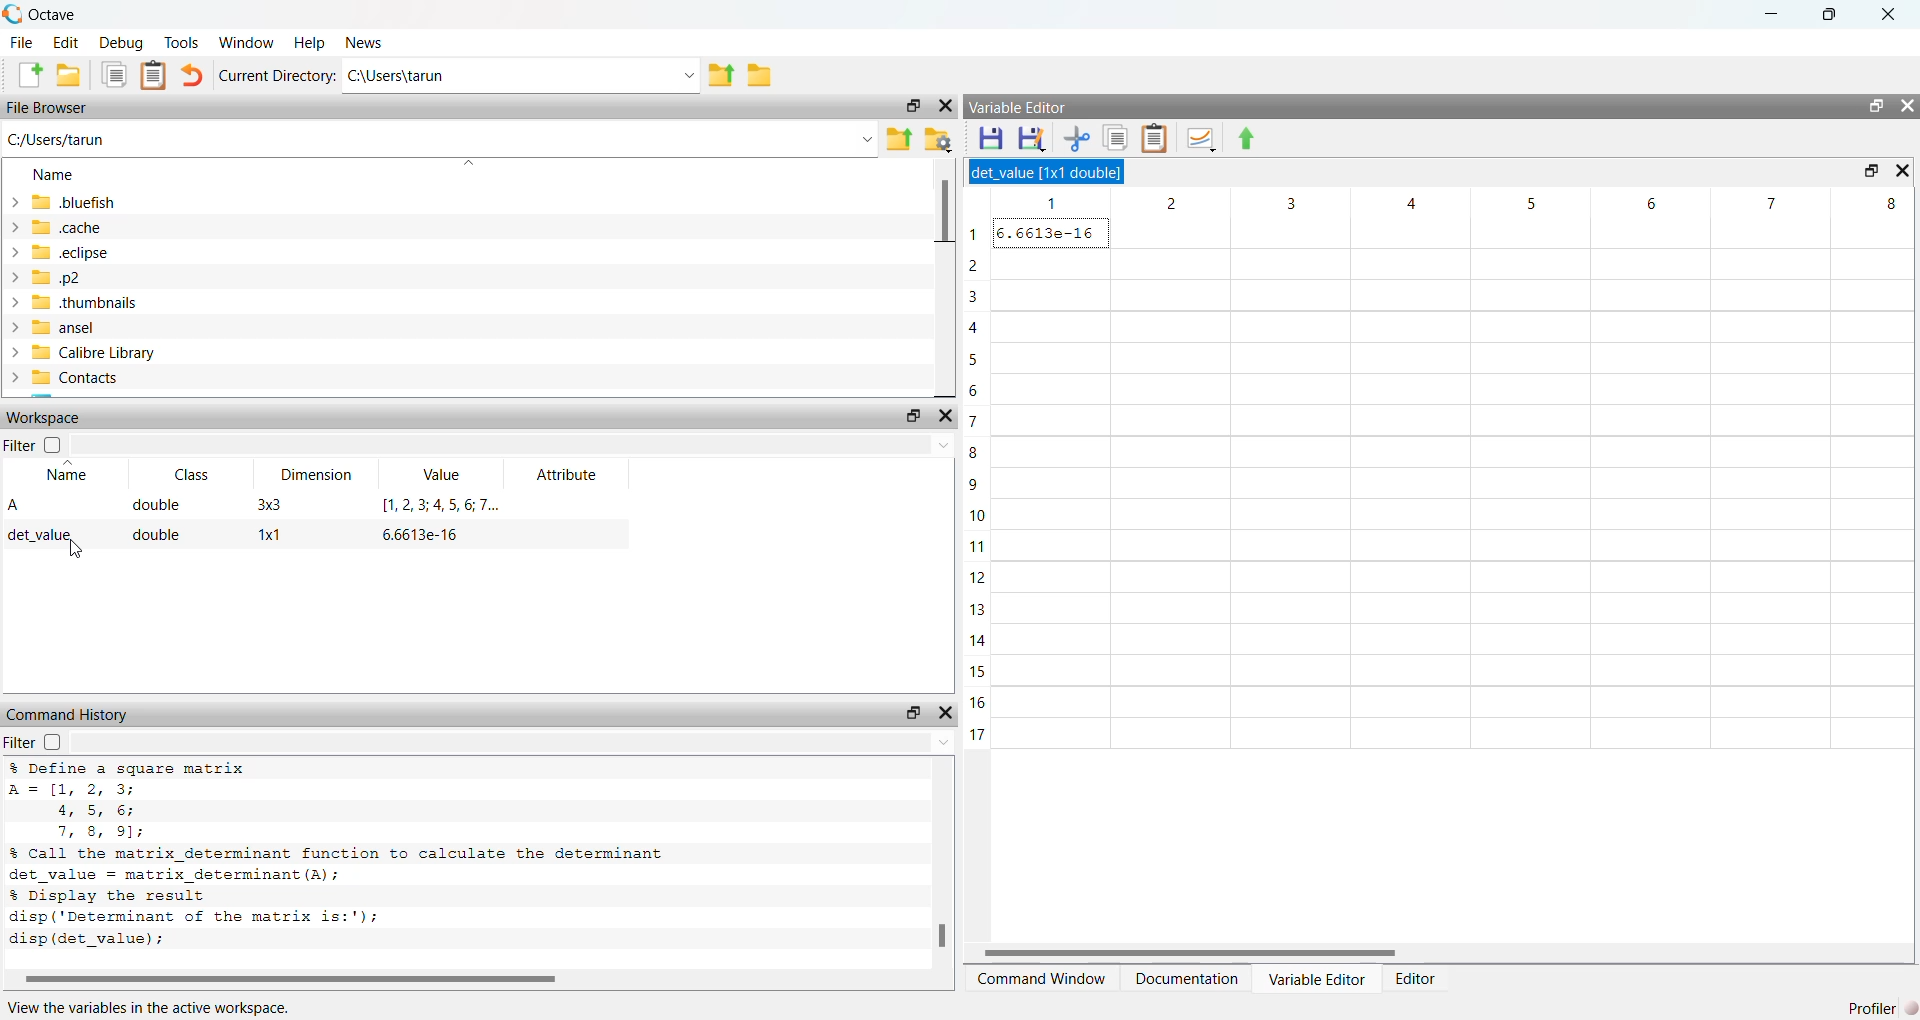 Image resolution: width=1920 pixels, height=1020 pixels. What do you see at coordinates (56, 445) in the screenshot?
I see `off` at bounding box center [56, 445].